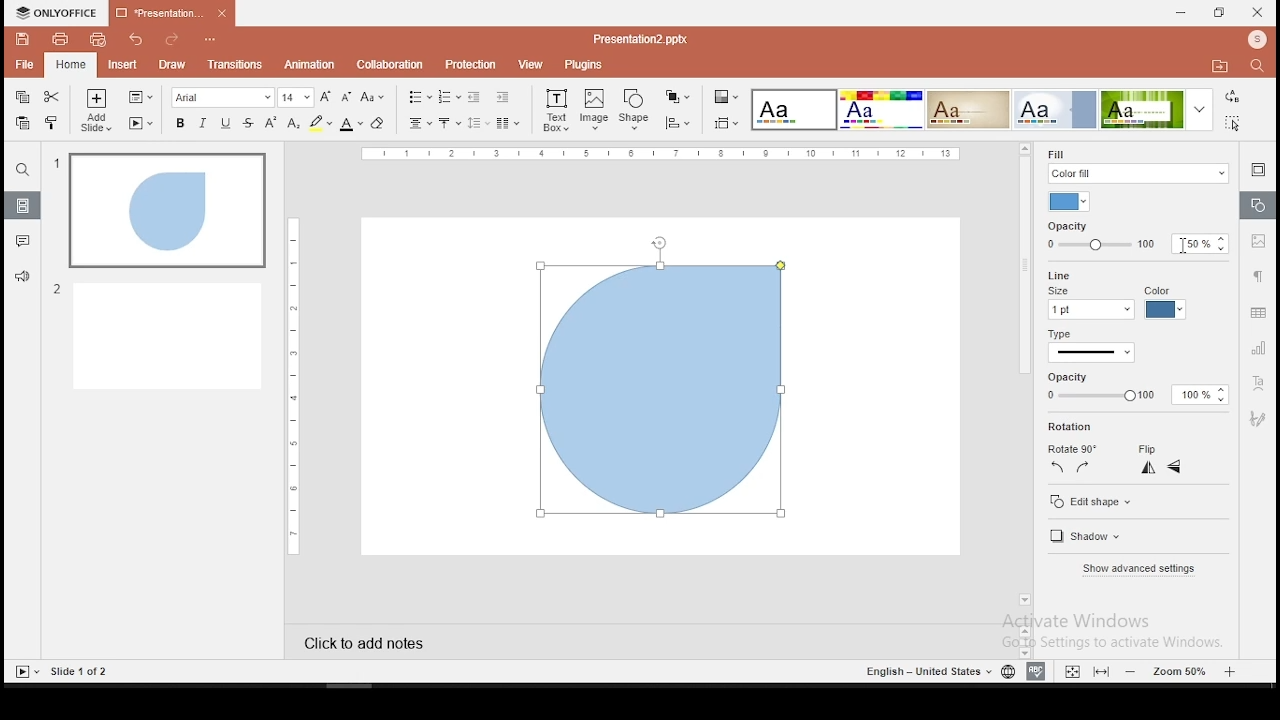 This screenshot has width=1280, height=720. What do you see at coordinates (1069, 671) in the screenshot?
I see `fit to width` at bounding box center [1069, 671].